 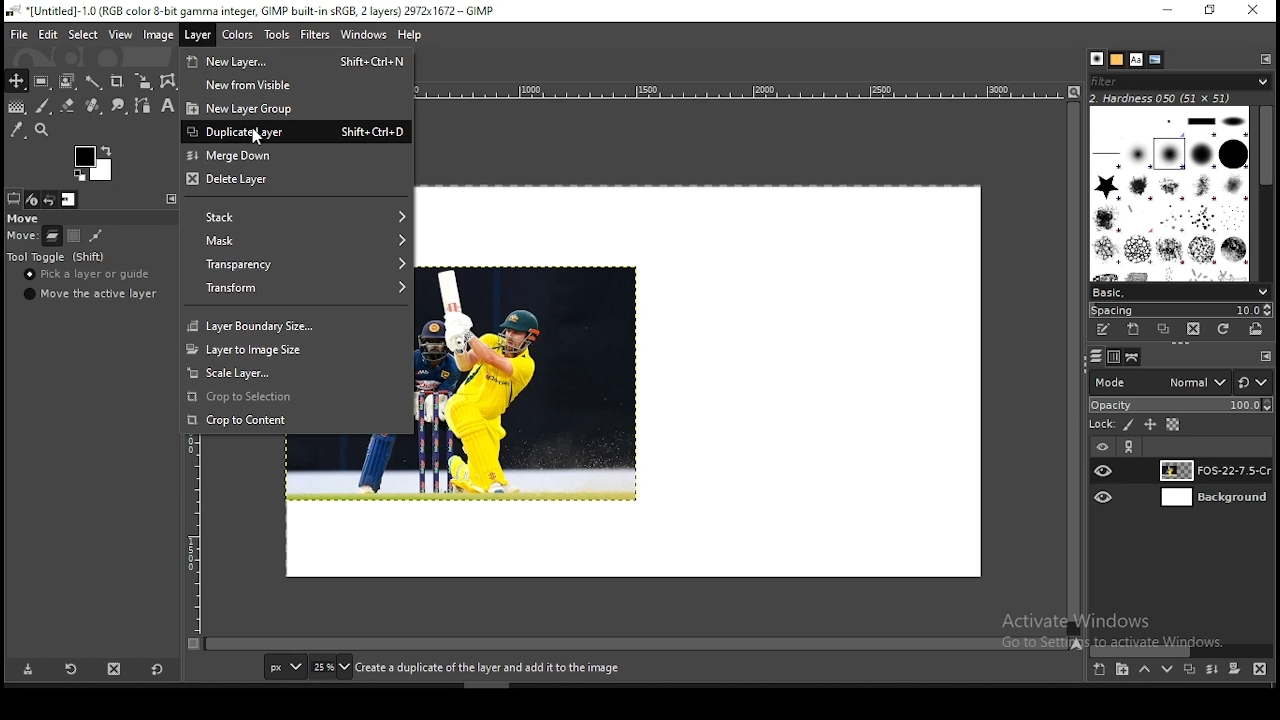 I want to click on colors, so click(x=240, y=36).